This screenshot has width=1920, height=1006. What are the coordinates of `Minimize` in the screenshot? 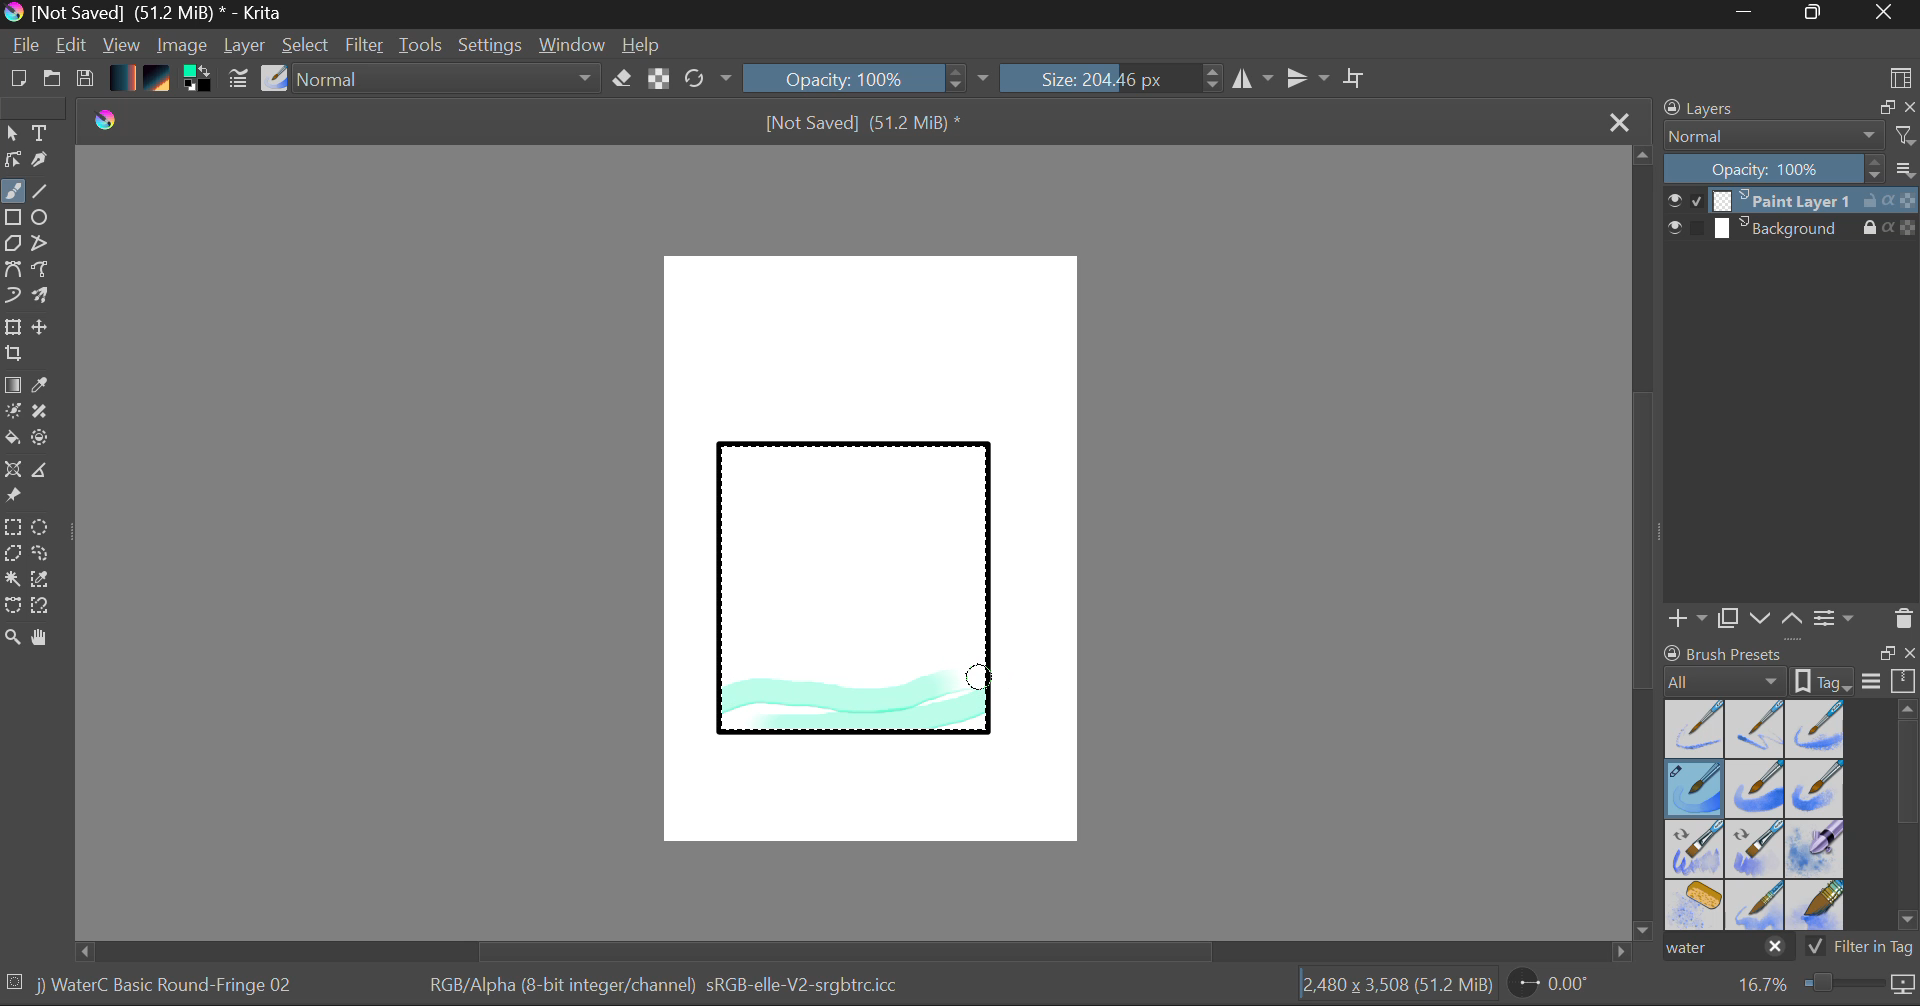 It's located at (1817, 14).